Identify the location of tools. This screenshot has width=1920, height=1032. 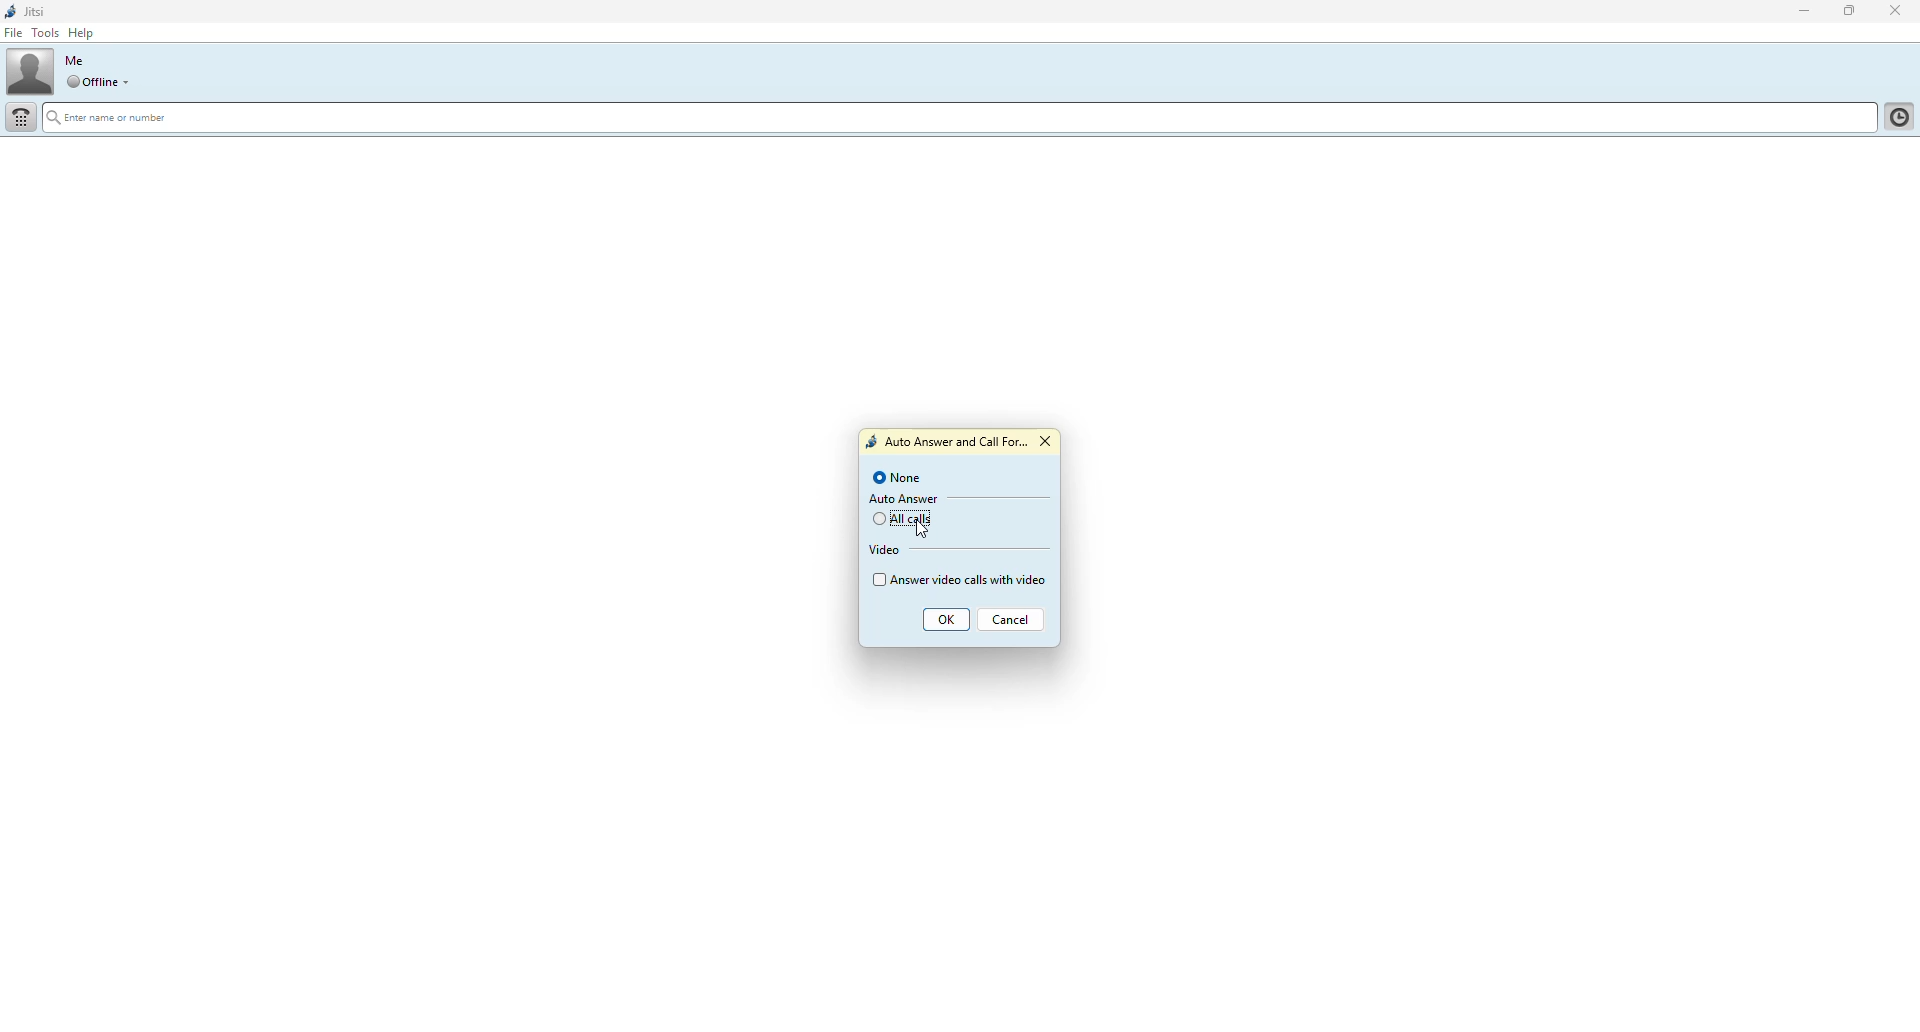
(49, 33).